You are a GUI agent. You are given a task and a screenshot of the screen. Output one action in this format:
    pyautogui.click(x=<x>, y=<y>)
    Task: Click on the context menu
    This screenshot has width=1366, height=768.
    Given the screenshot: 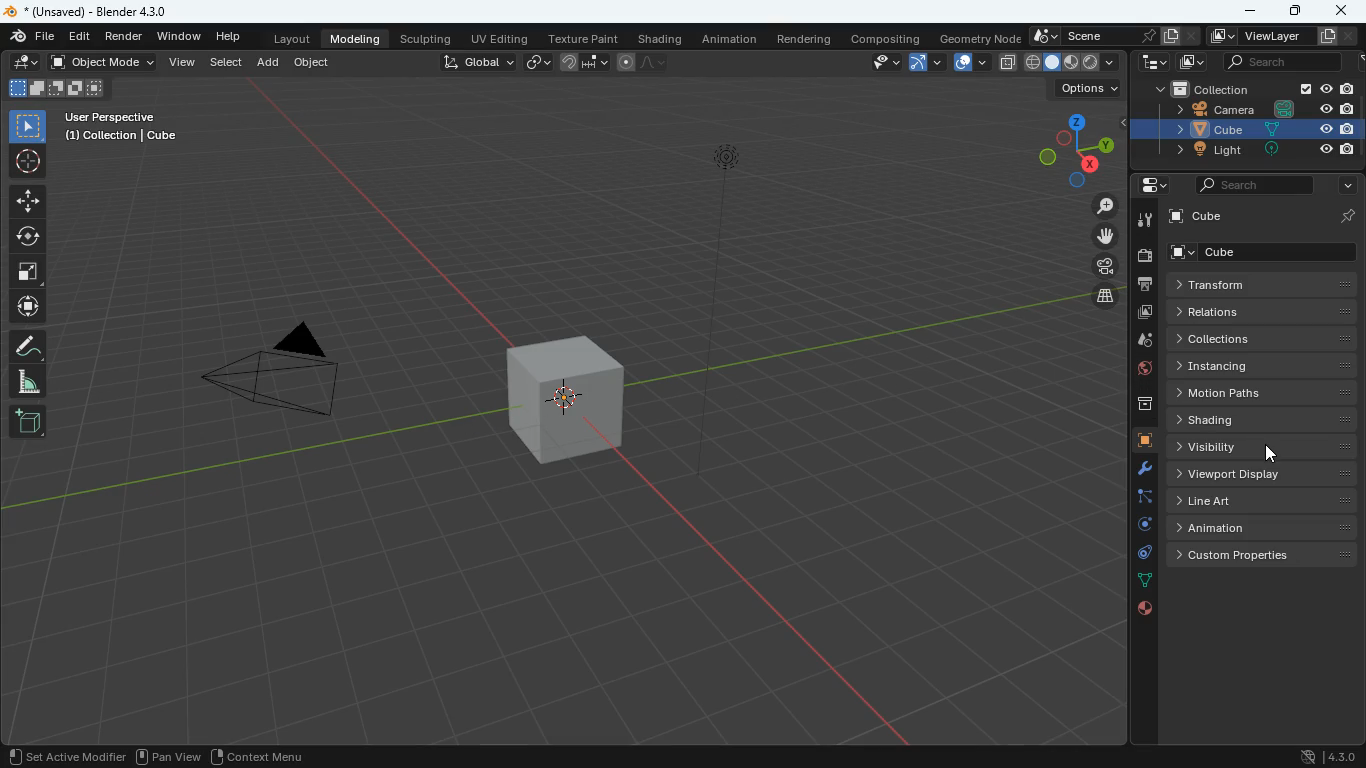 What is the action you would take?
    pyautogui.click(x=258, y=754)
    